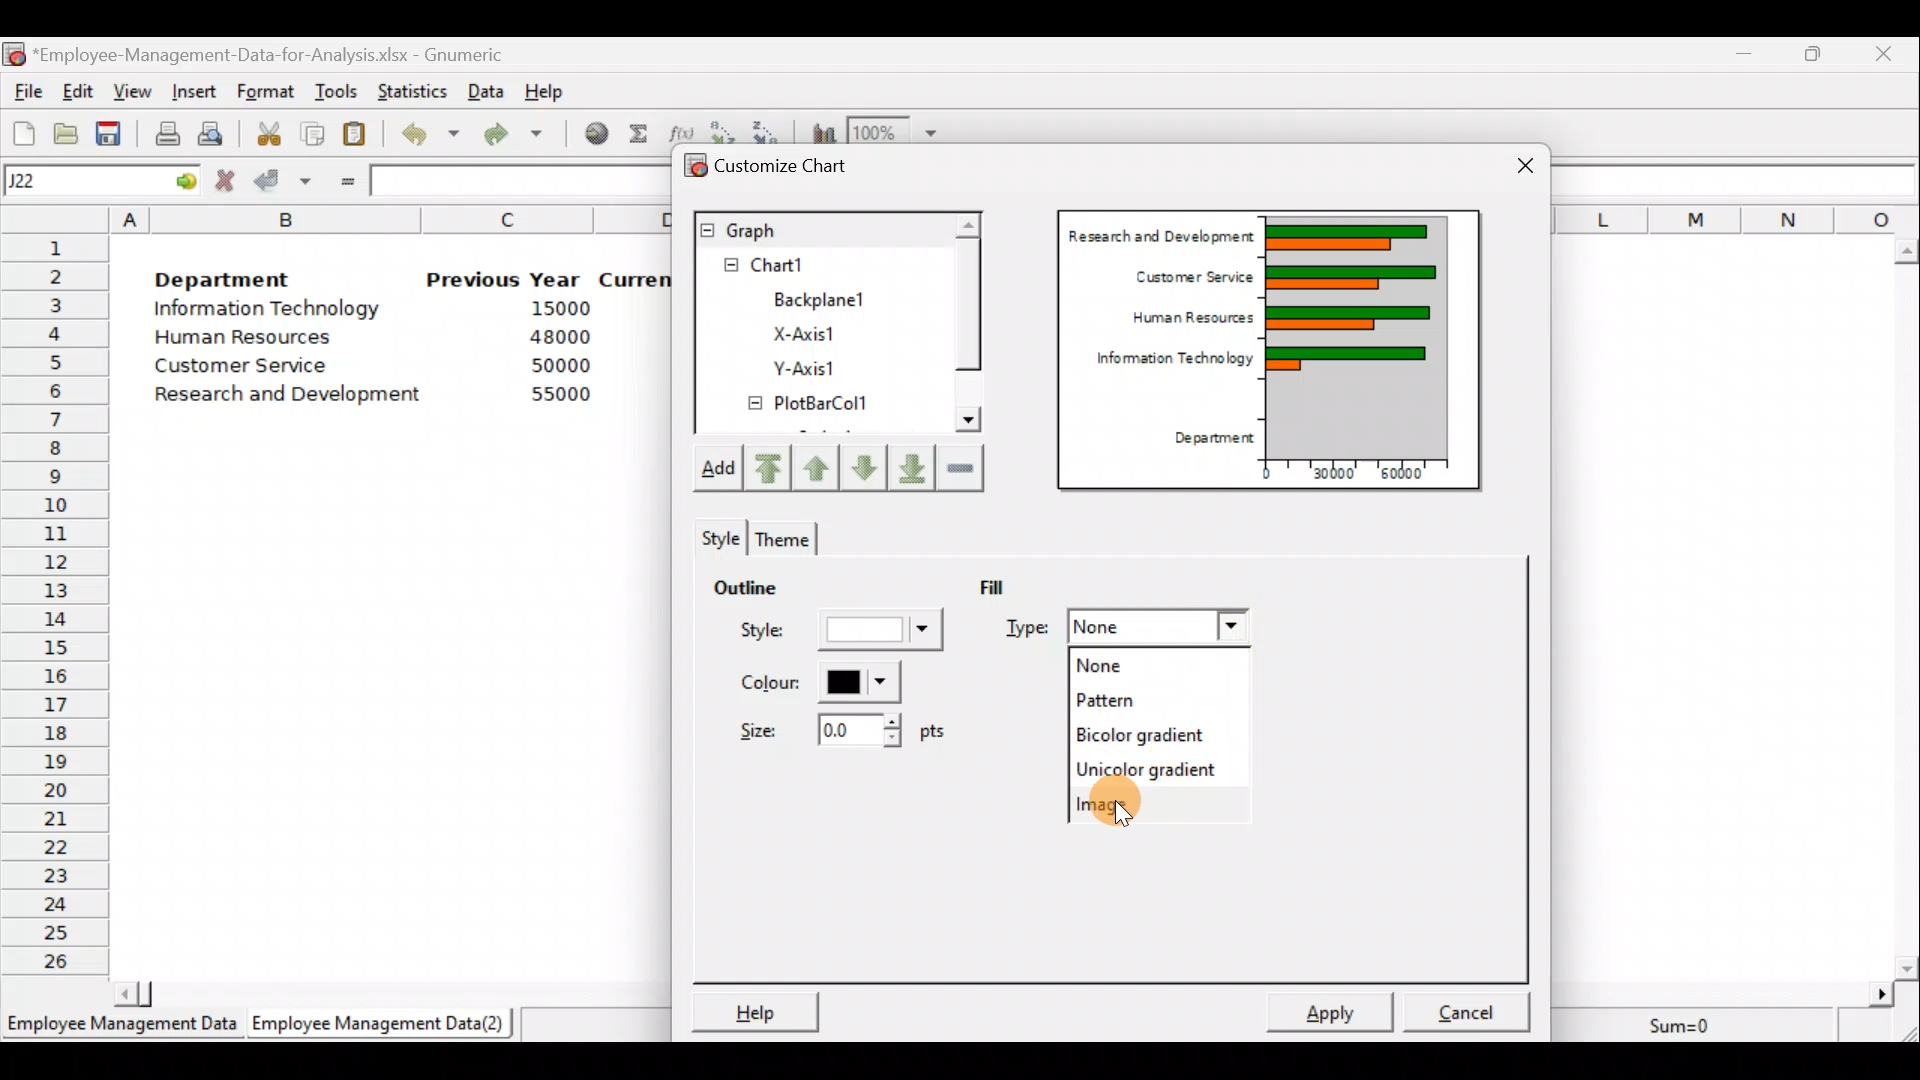 The width and height of the screenshot is (1920, 1080). What do you see at coordinates (557, 365) in the screenshot?
I see `50000` at bounding box center [557, 365].